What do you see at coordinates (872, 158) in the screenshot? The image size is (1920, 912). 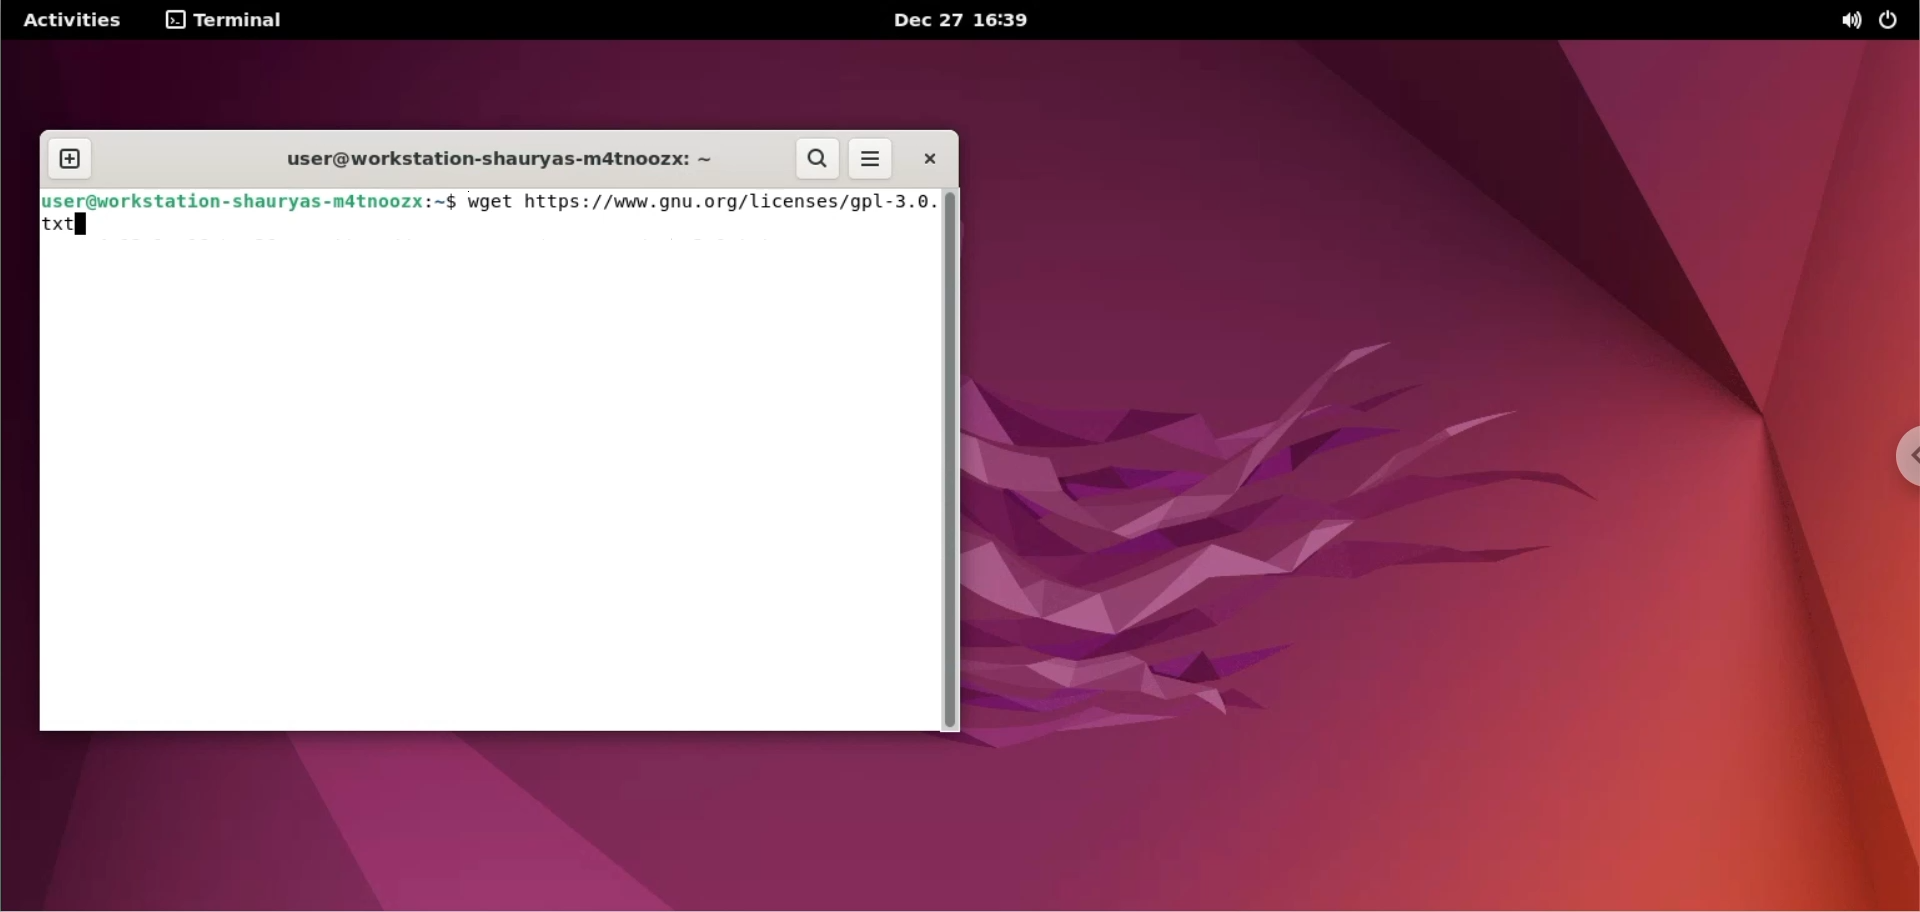 I see `more options` at bounding box center [872, 158].